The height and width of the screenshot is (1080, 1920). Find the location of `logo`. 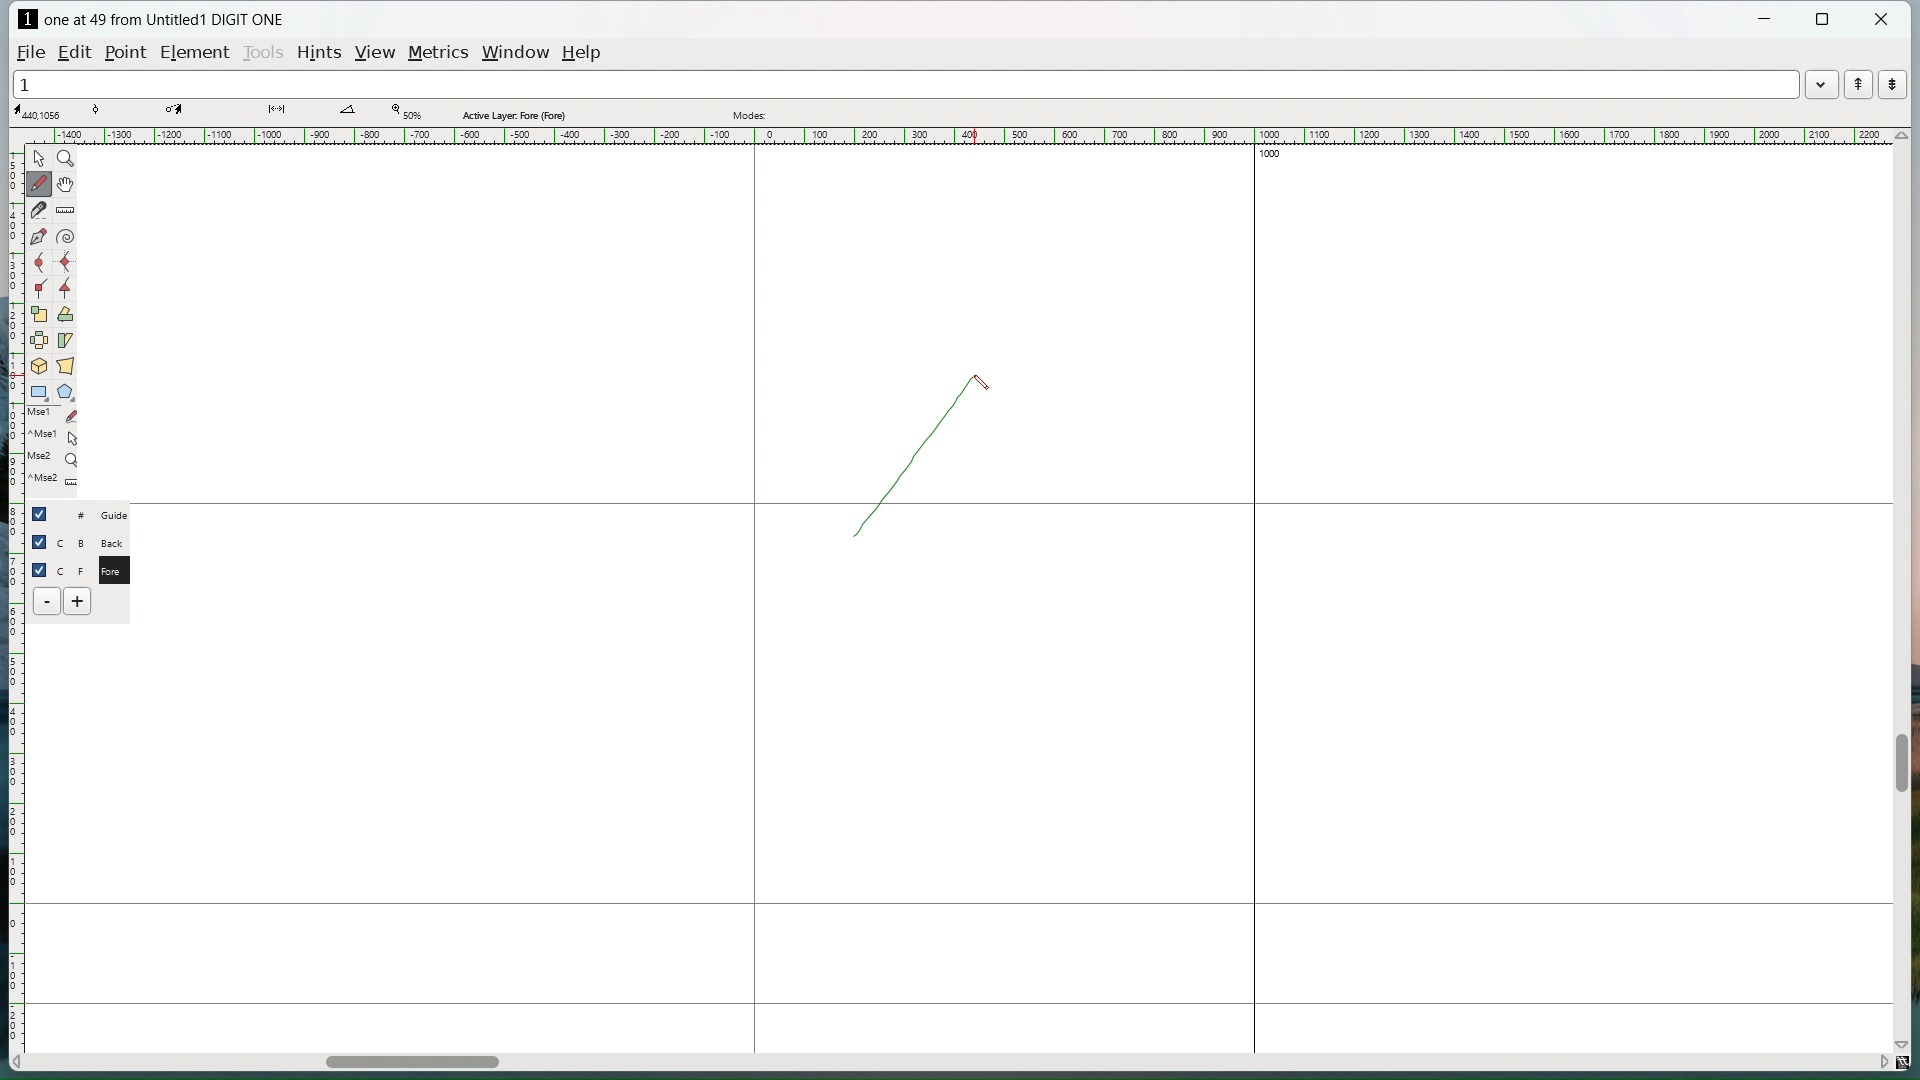

logo is located at coordinates (27, 19).